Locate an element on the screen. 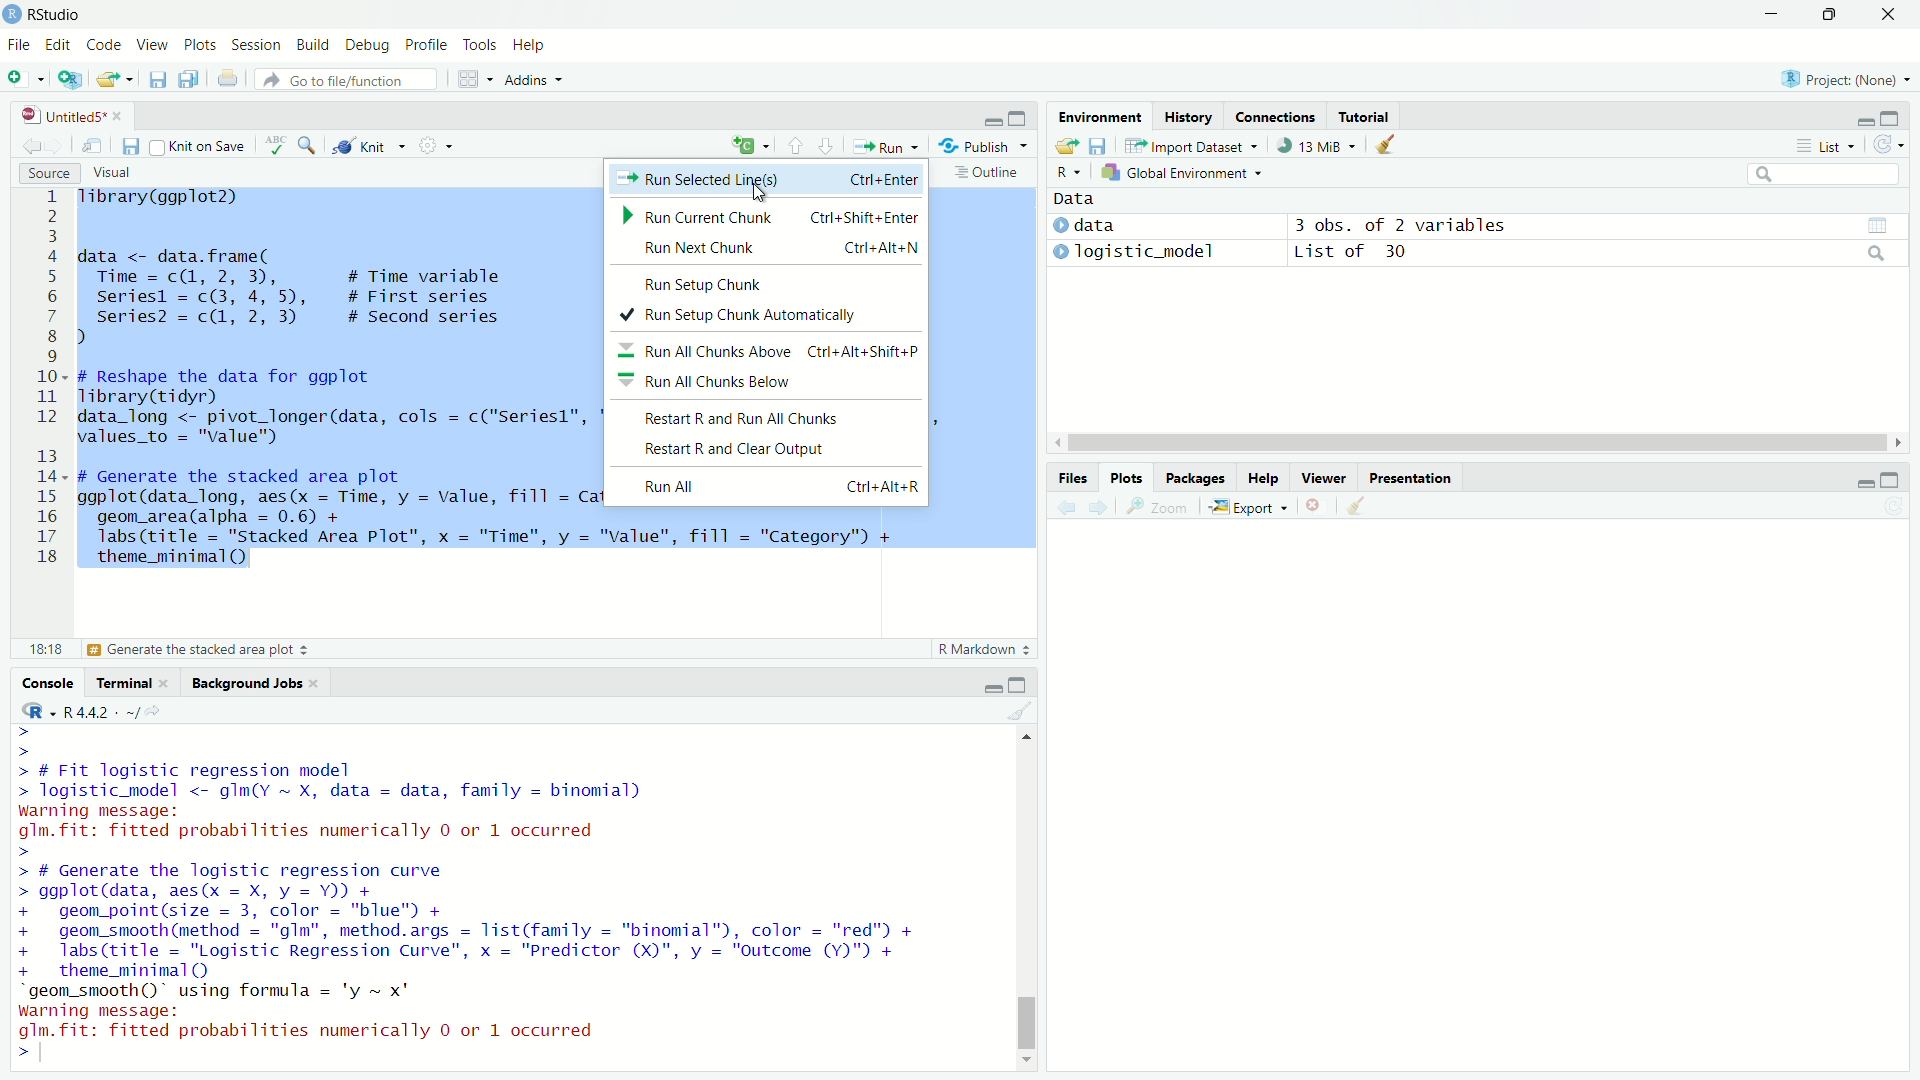 The width and height of the screenshot is (1920, 1080). 13 MiB + is located at coordinates (1325, 148).